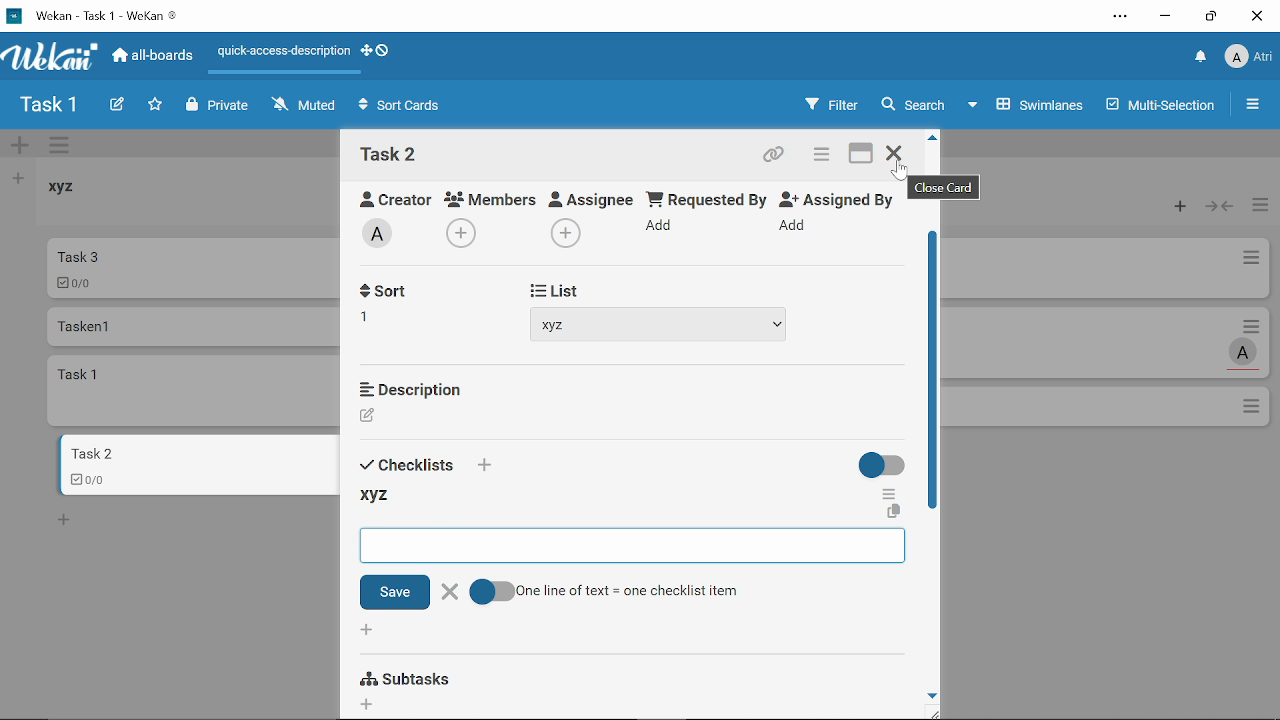  Describe the element at coordinates (1256, 325) in the screenshot. I see `Card actions` at that location.